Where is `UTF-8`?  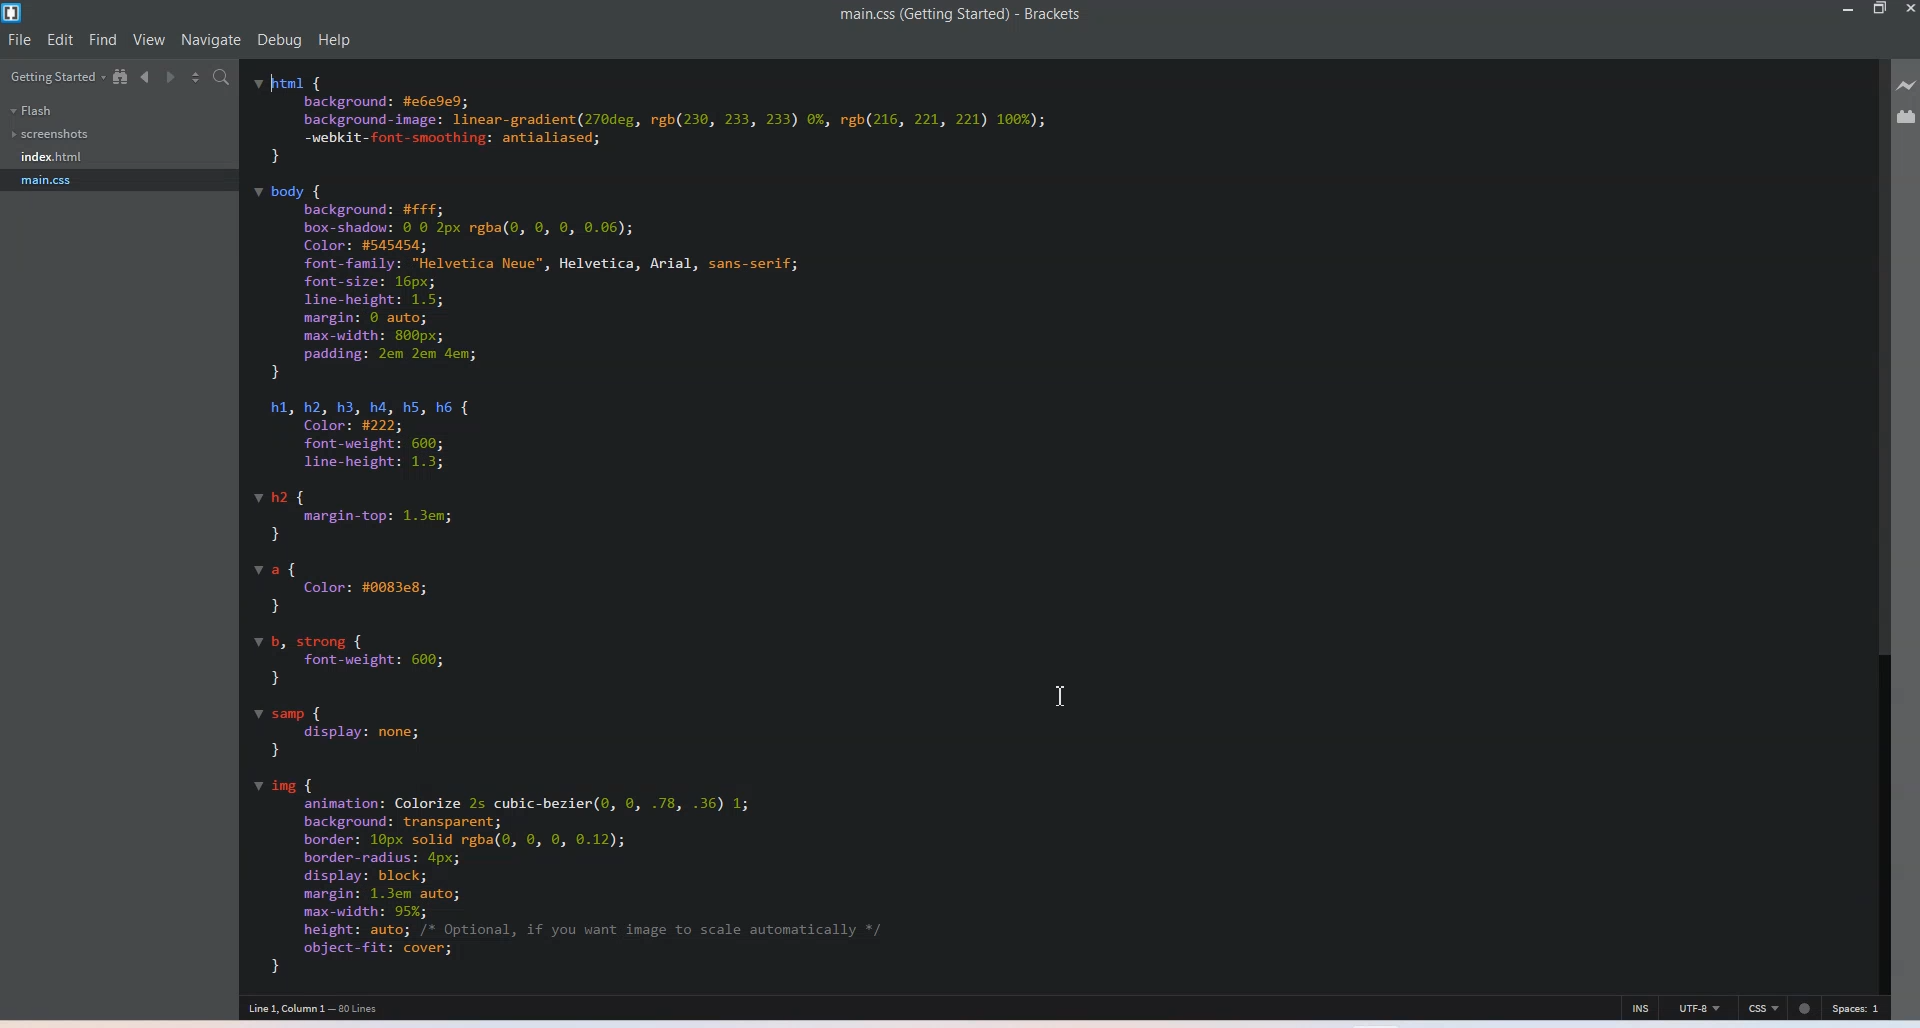 UTF-8 is located at coordinates (1700, 1007).